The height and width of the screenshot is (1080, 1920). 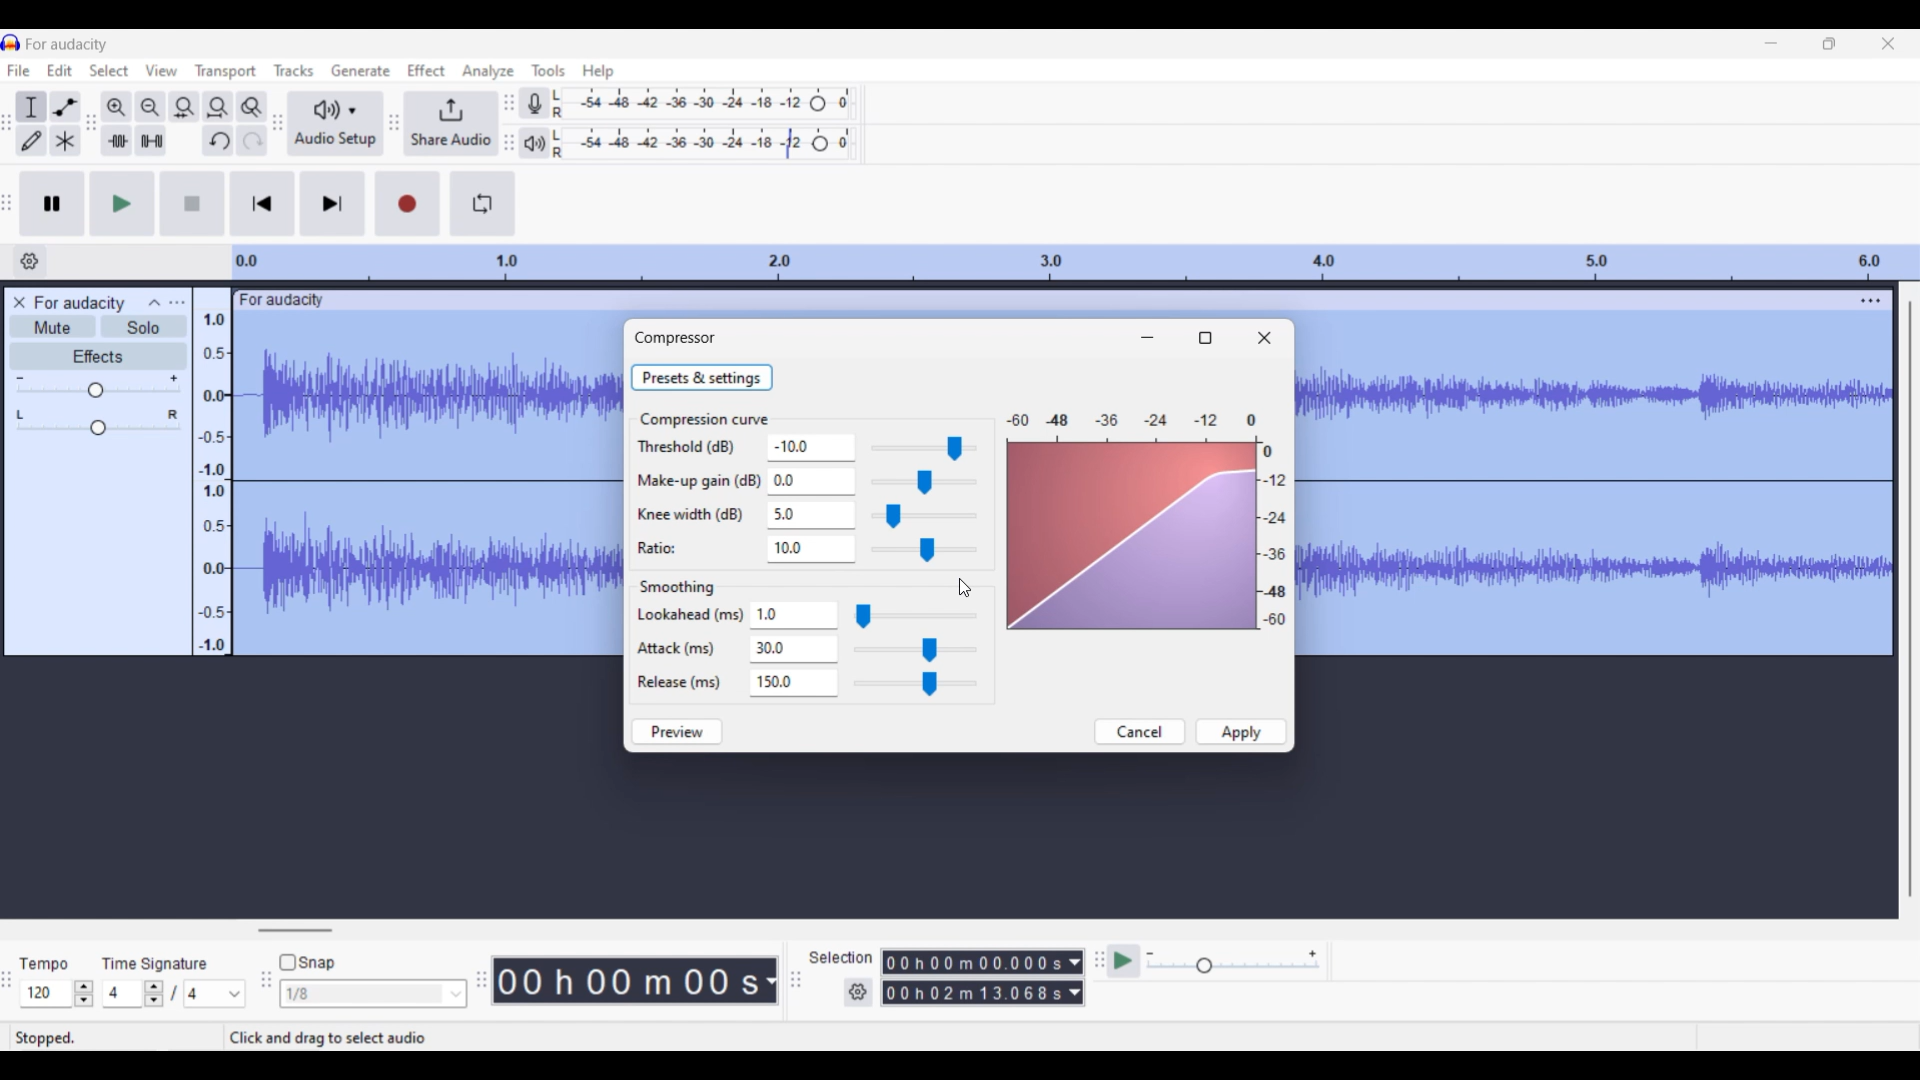 I want to click on Text box for attack, so click(x=796, y=649).